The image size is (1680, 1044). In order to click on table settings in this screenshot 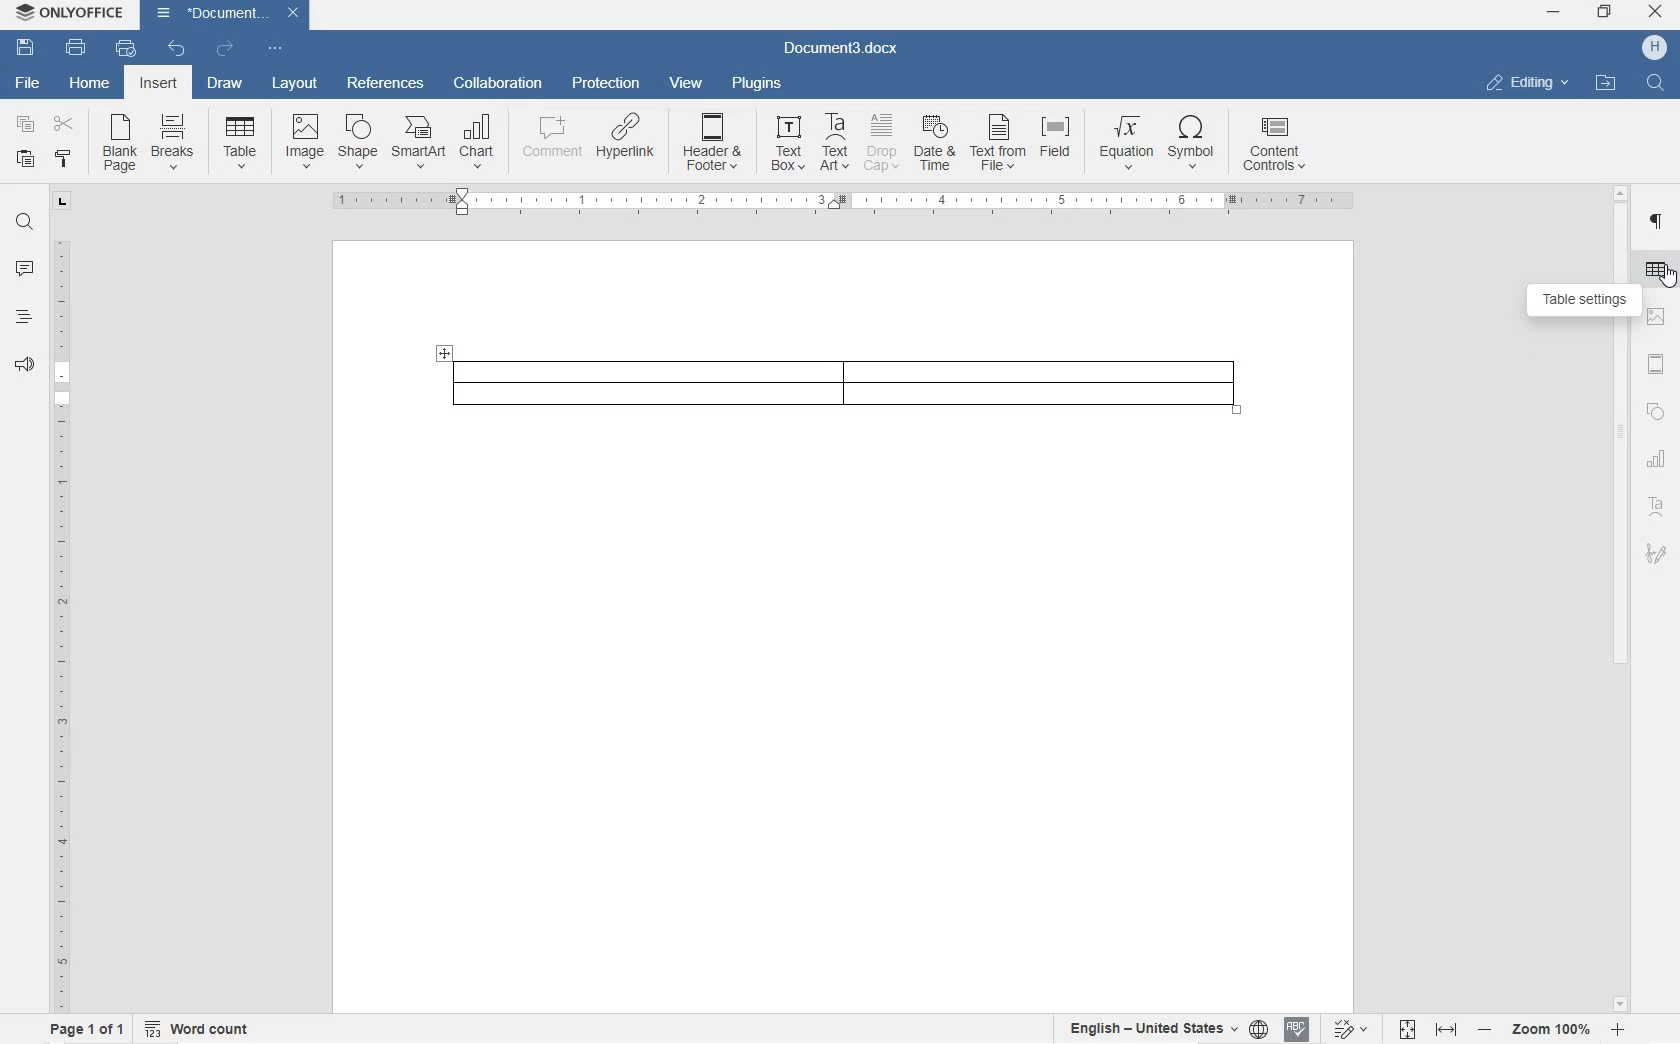, I will do `click(1658, 272)`.